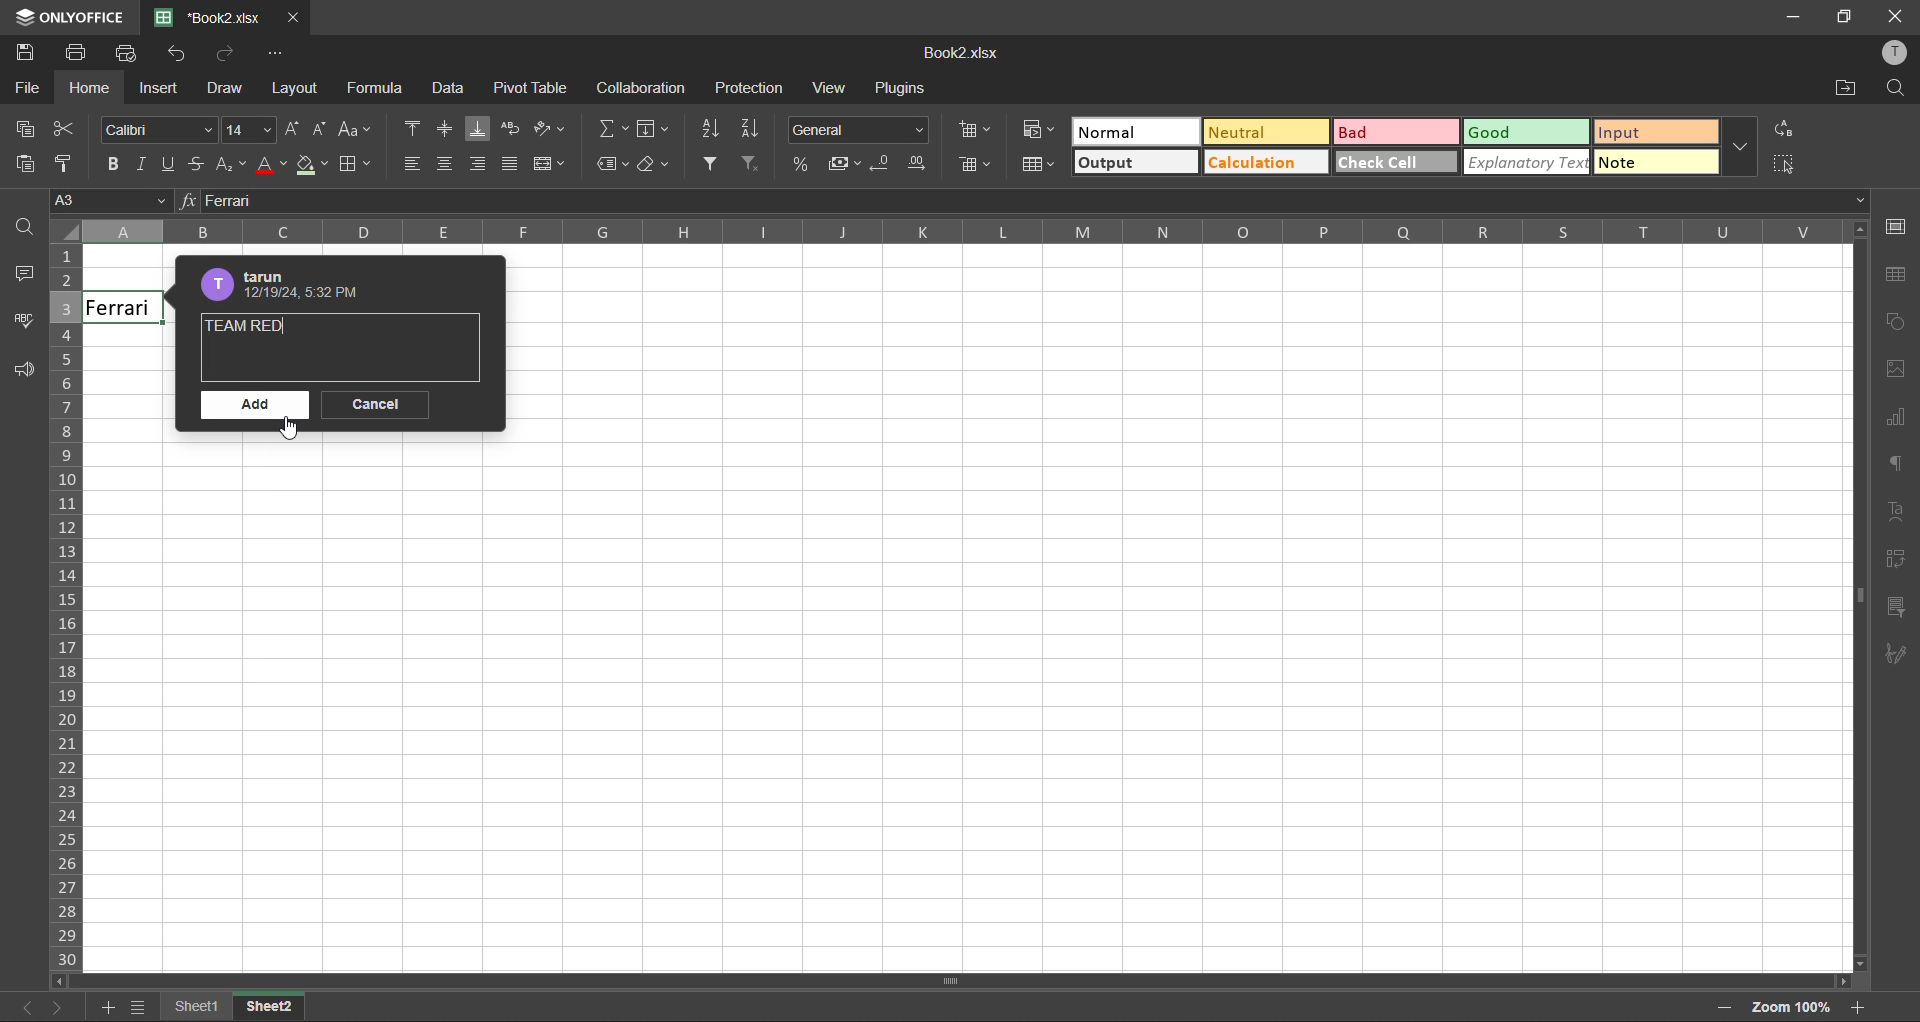  What do you see at coordinates (976, 166) in the screenshot?
I see `delete cells` at bounding box center [976, 166].